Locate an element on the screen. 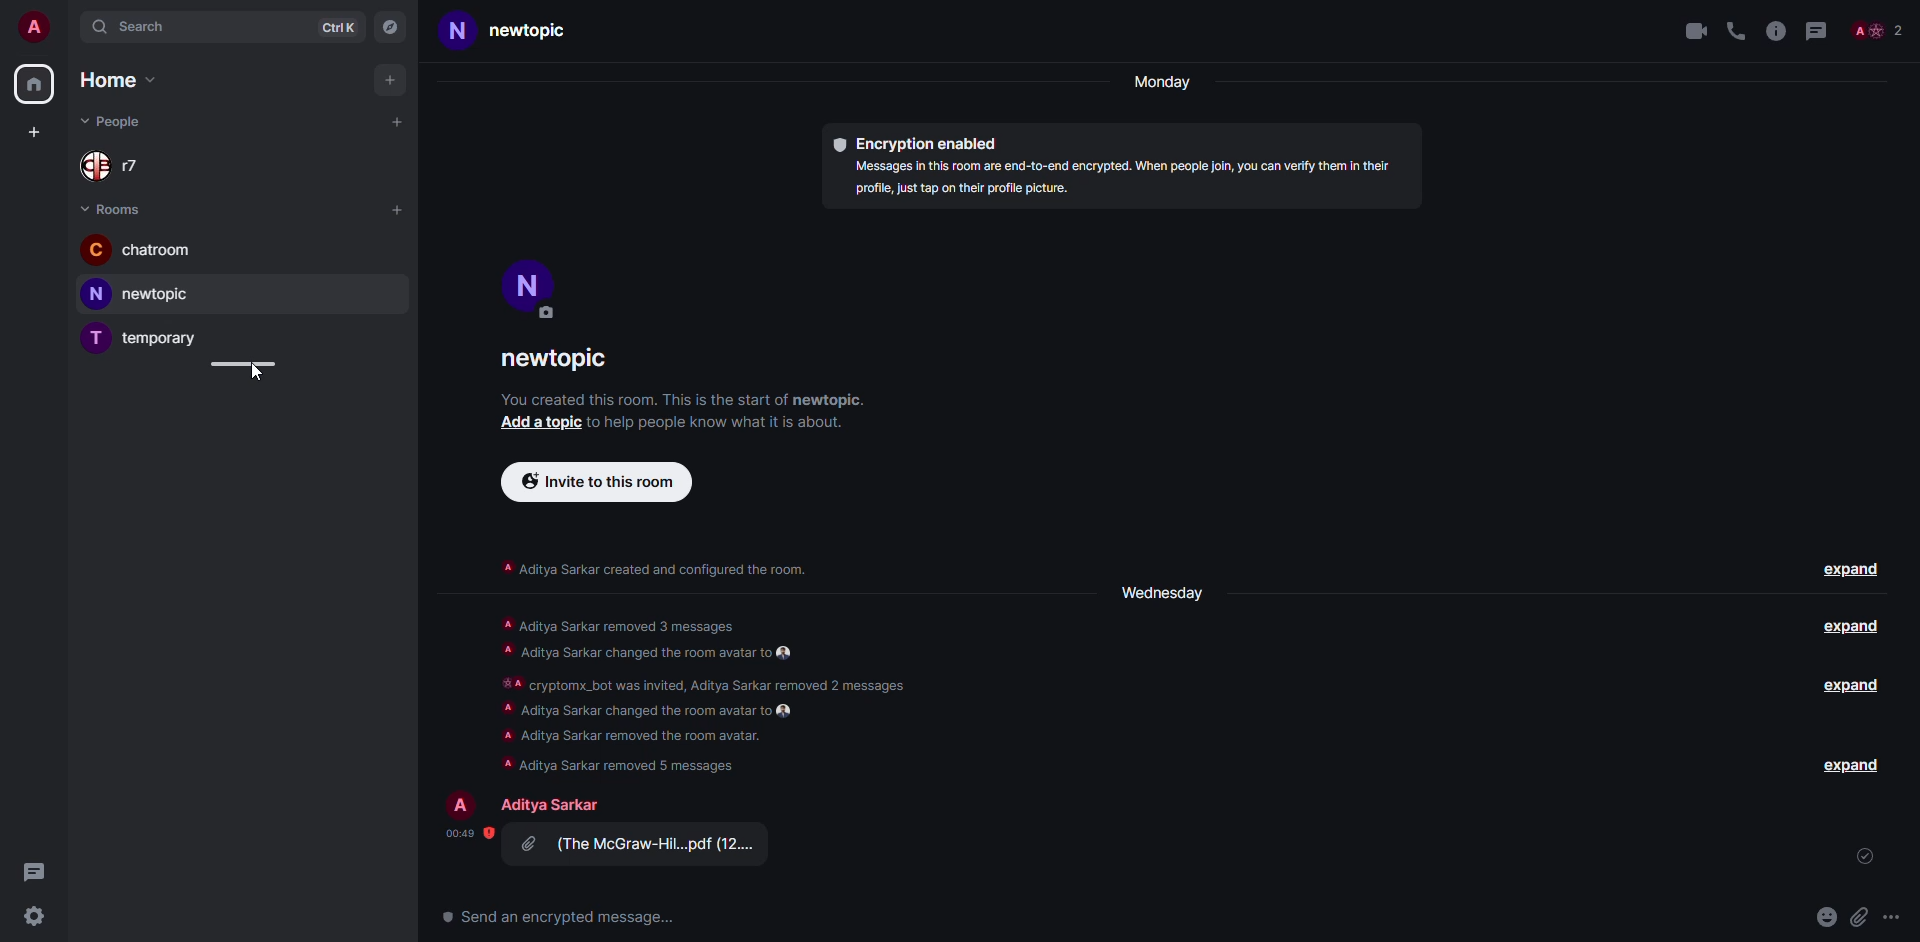  info is located at coordinates (1776, 30).